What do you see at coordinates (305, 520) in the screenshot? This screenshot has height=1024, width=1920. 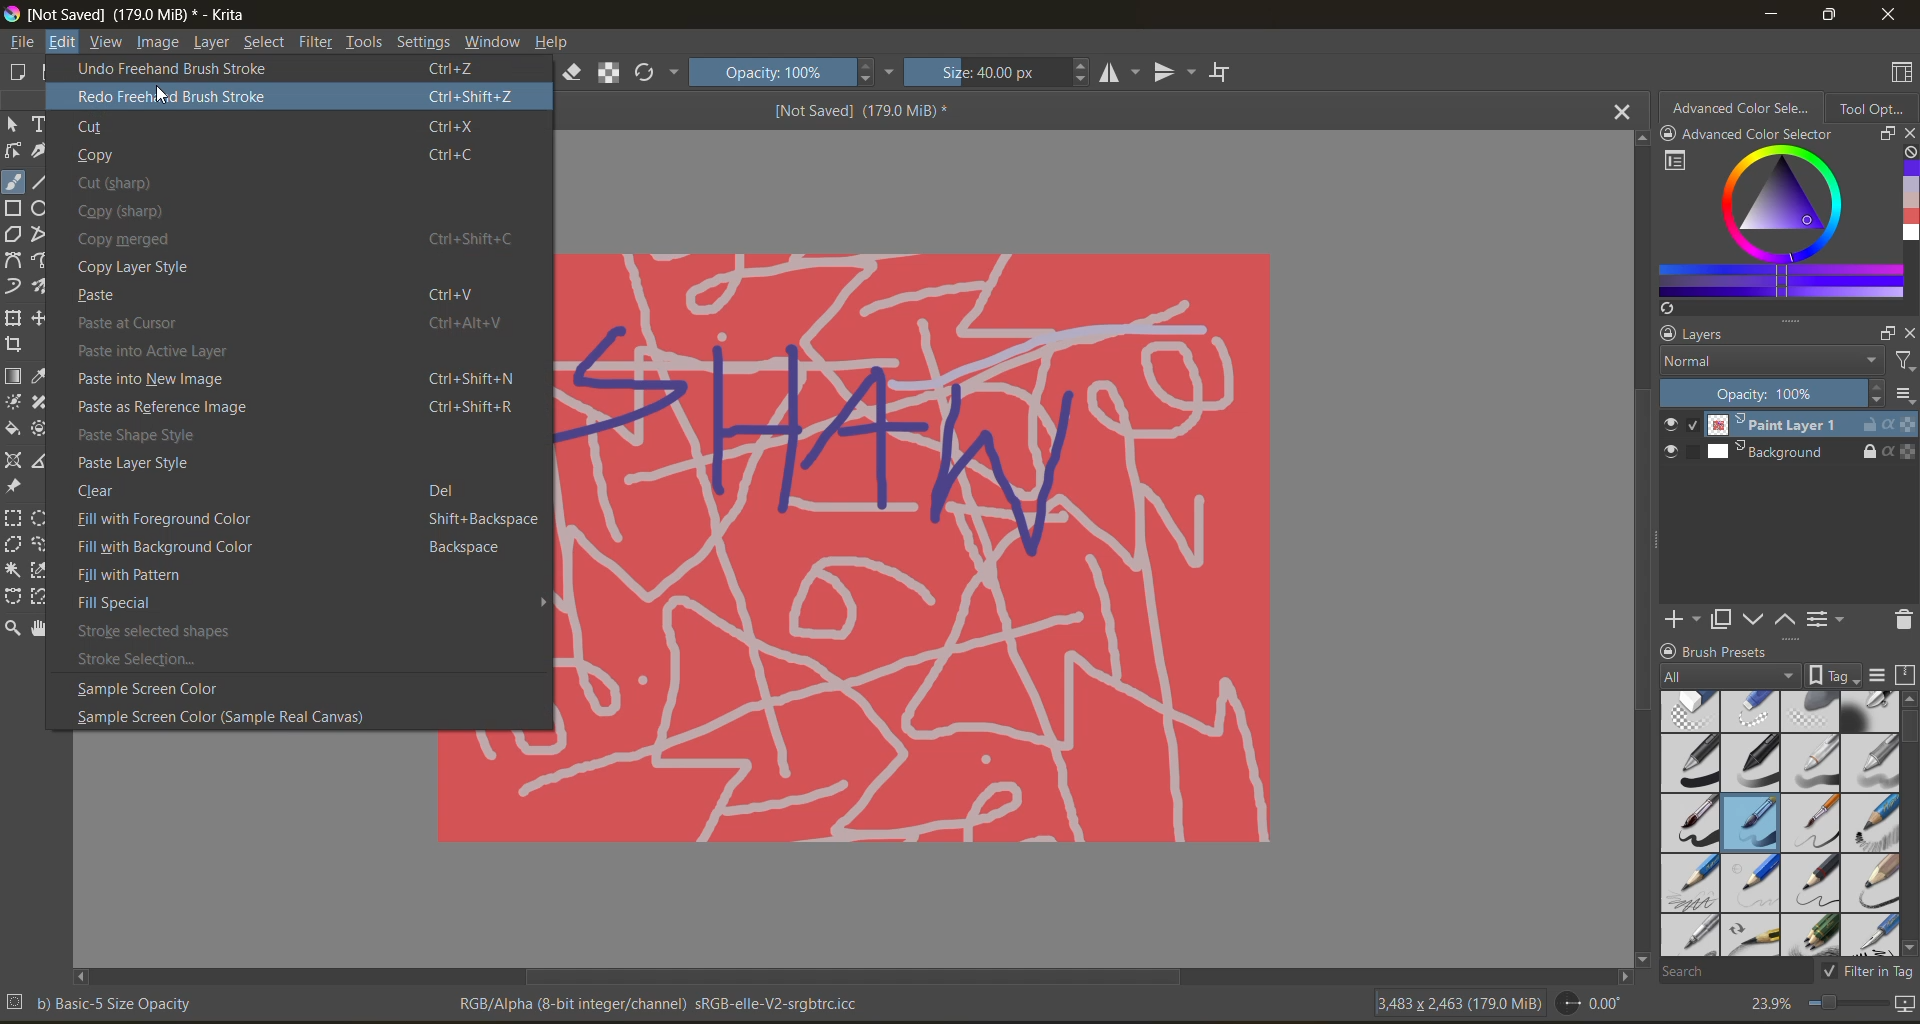 I see `fill with foreground color    Shift+Backspace` at bounding box center [305, 520].